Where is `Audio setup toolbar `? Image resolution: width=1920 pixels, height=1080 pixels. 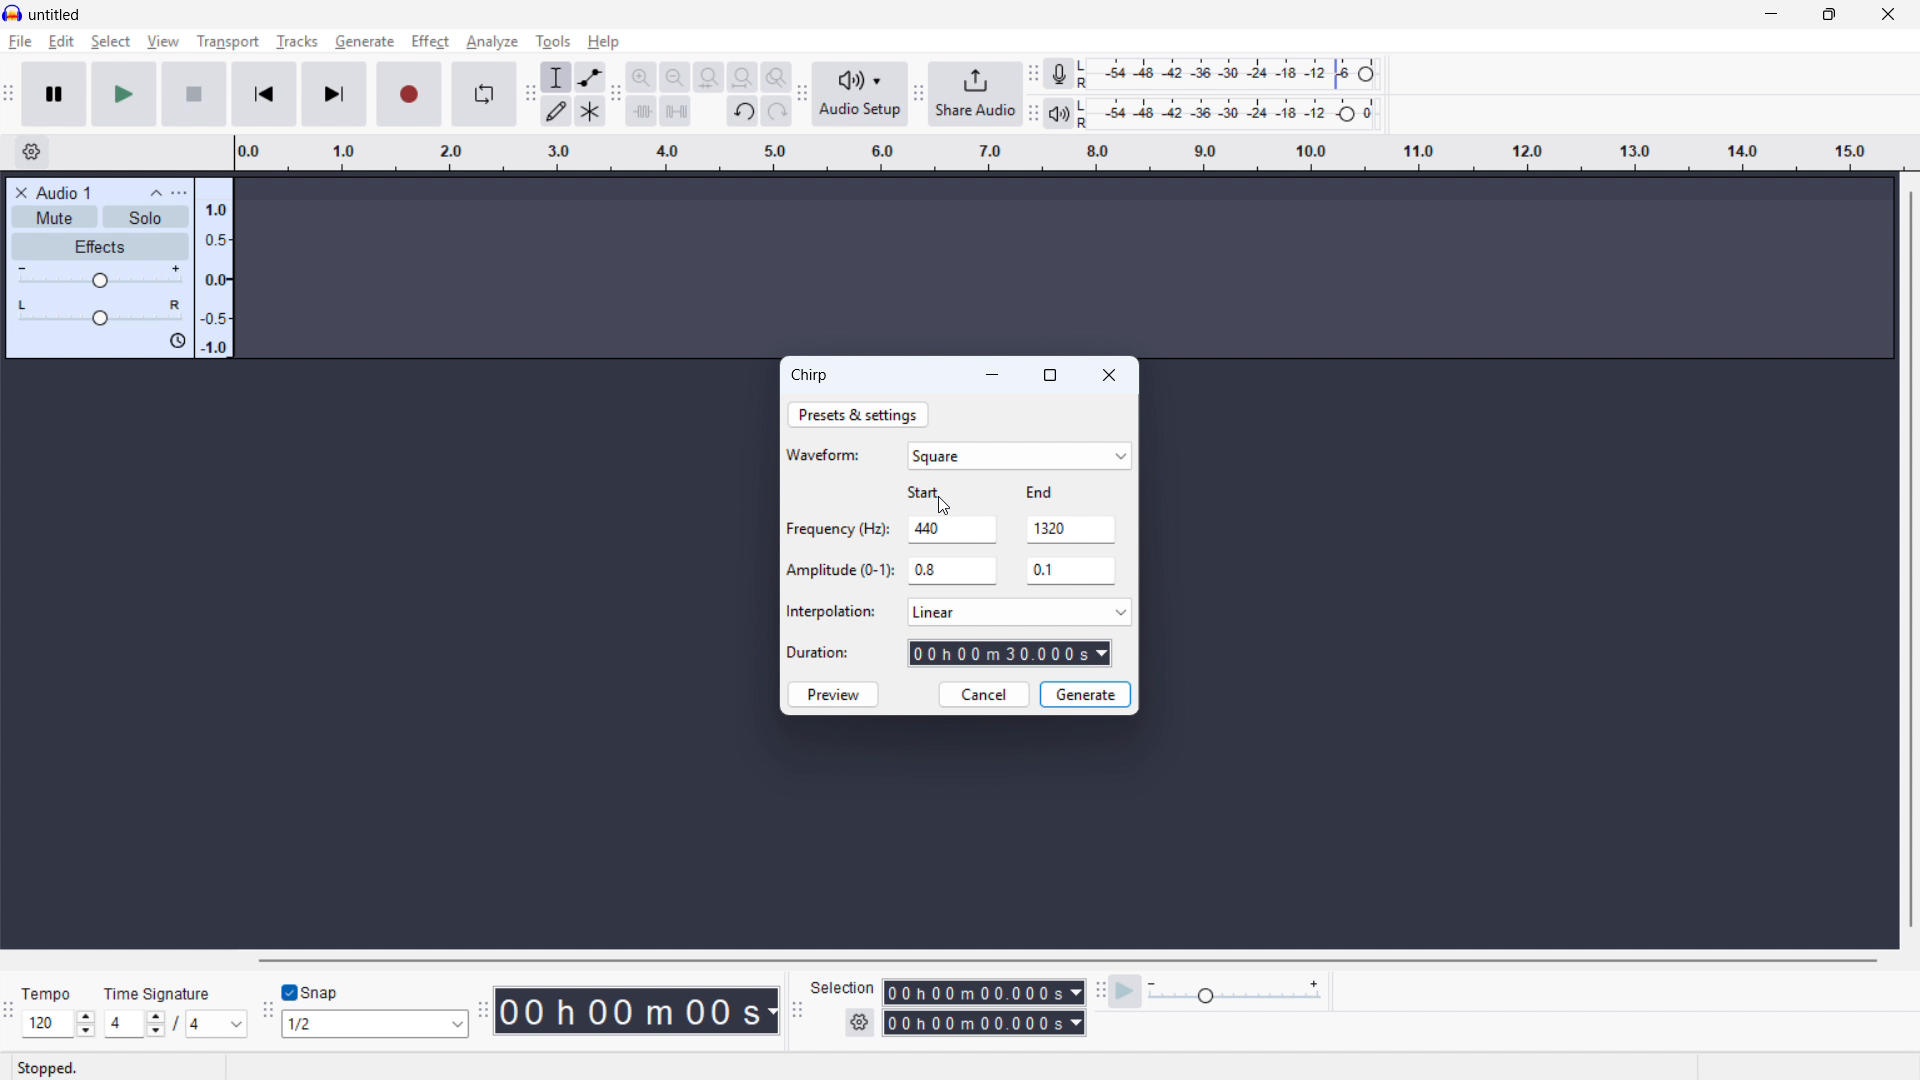
Audio setup toolbar  is located at coordinates (802, 94).